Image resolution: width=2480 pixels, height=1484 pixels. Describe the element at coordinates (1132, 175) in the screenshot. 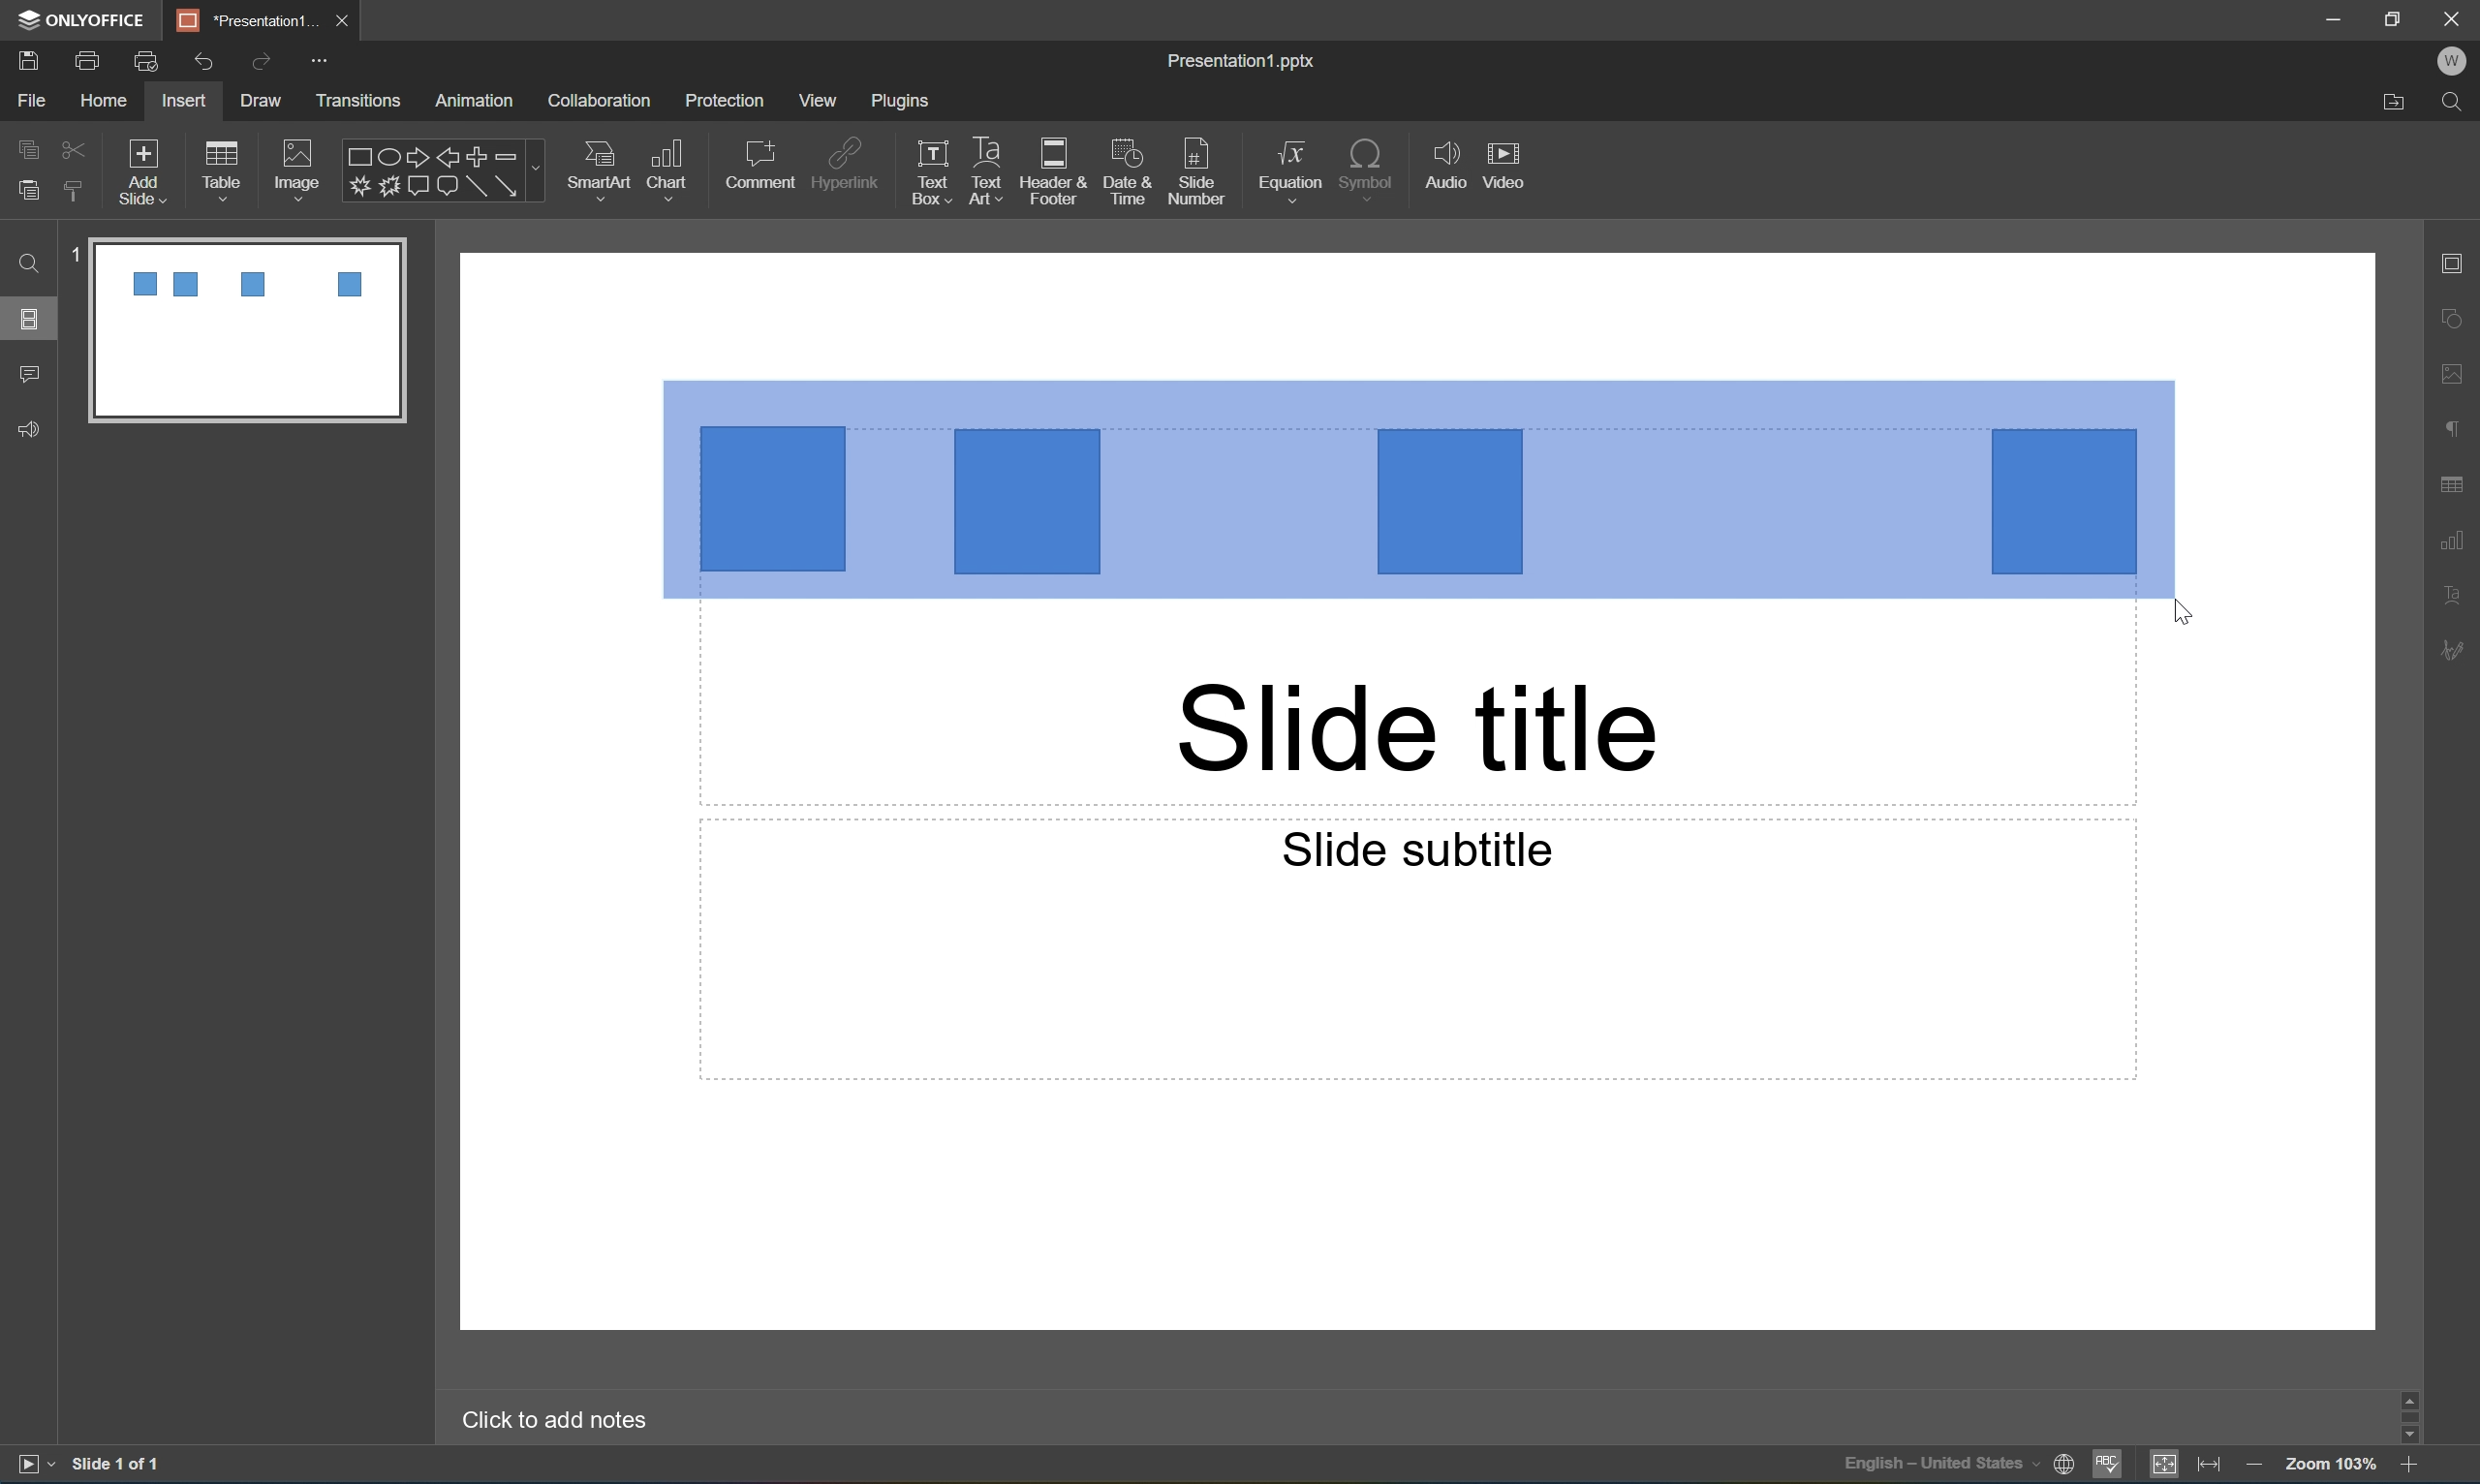

I see `date & time` at that location.